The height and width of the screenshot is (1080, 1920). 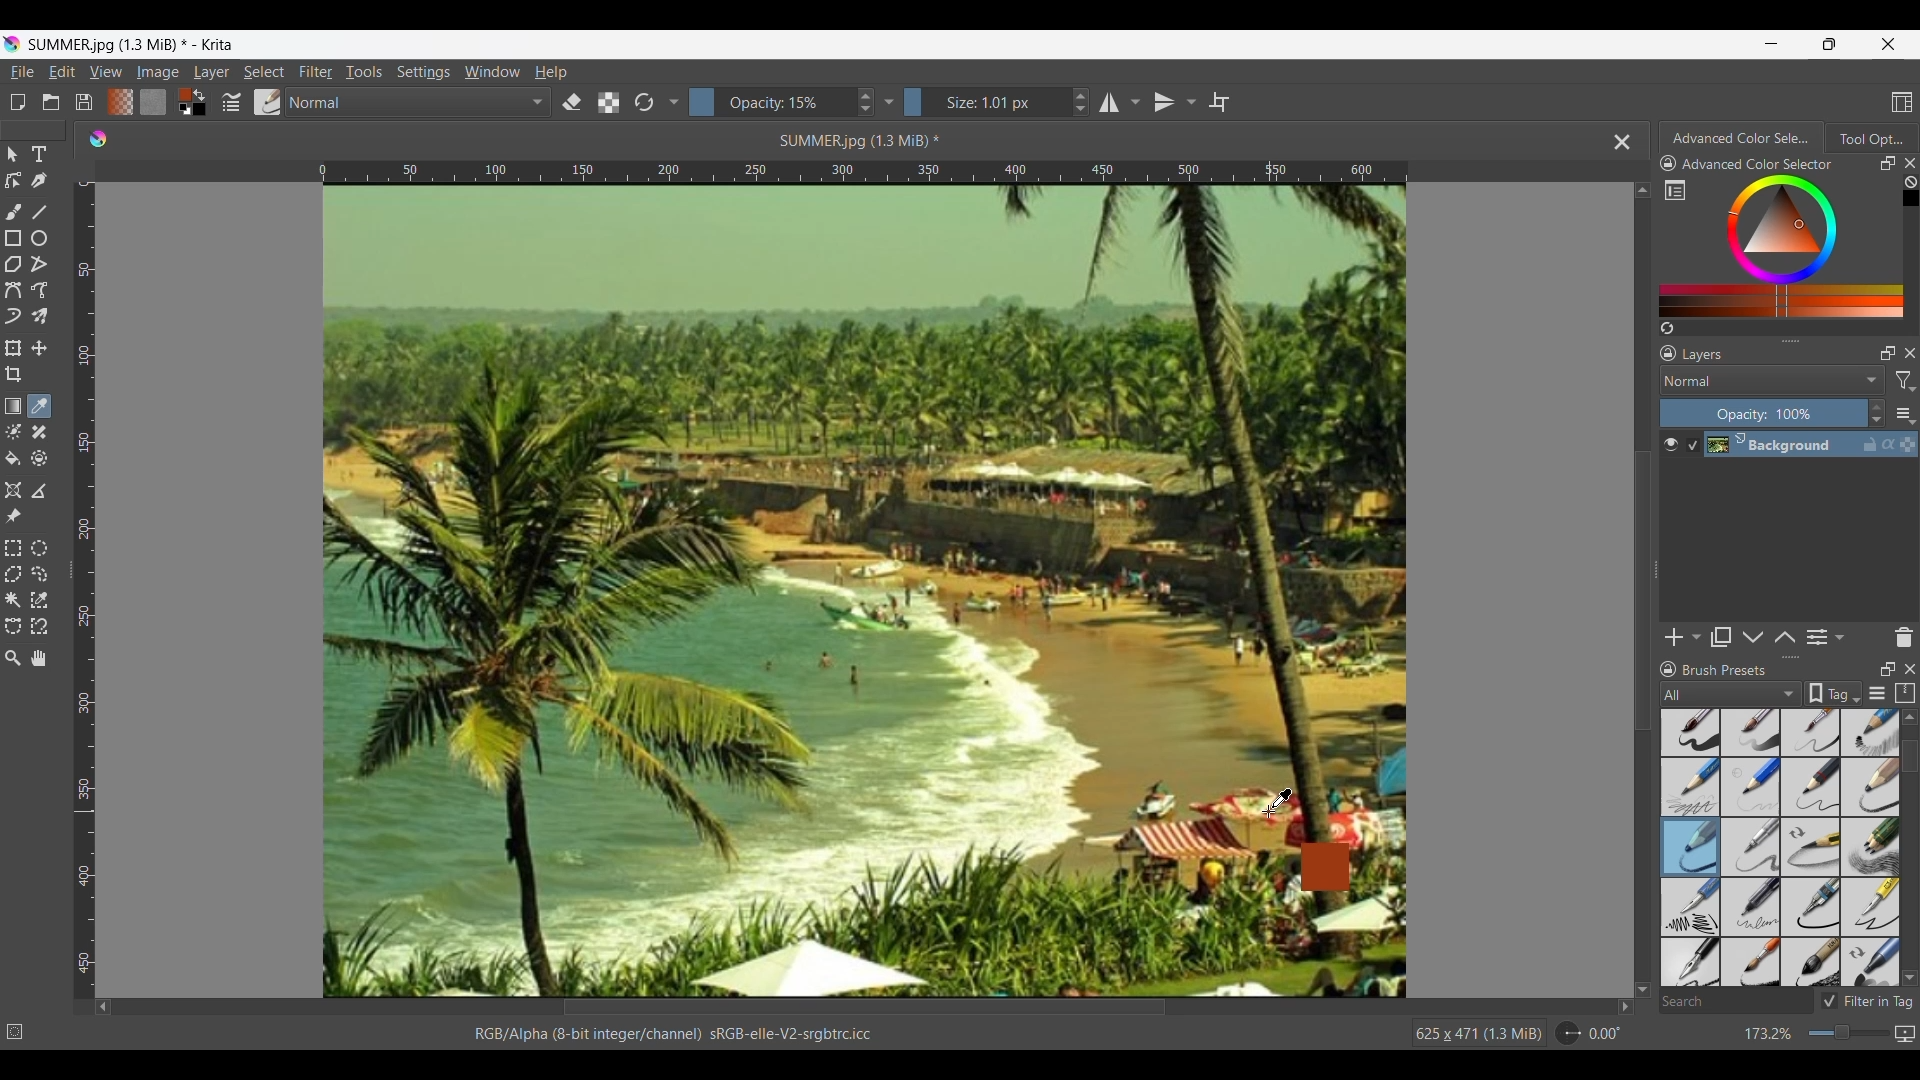 What do you see at coordinates (1655, 581) in the screenshot?
I see `Change width of panels attached to the line` at bounding box center [1655, 581].